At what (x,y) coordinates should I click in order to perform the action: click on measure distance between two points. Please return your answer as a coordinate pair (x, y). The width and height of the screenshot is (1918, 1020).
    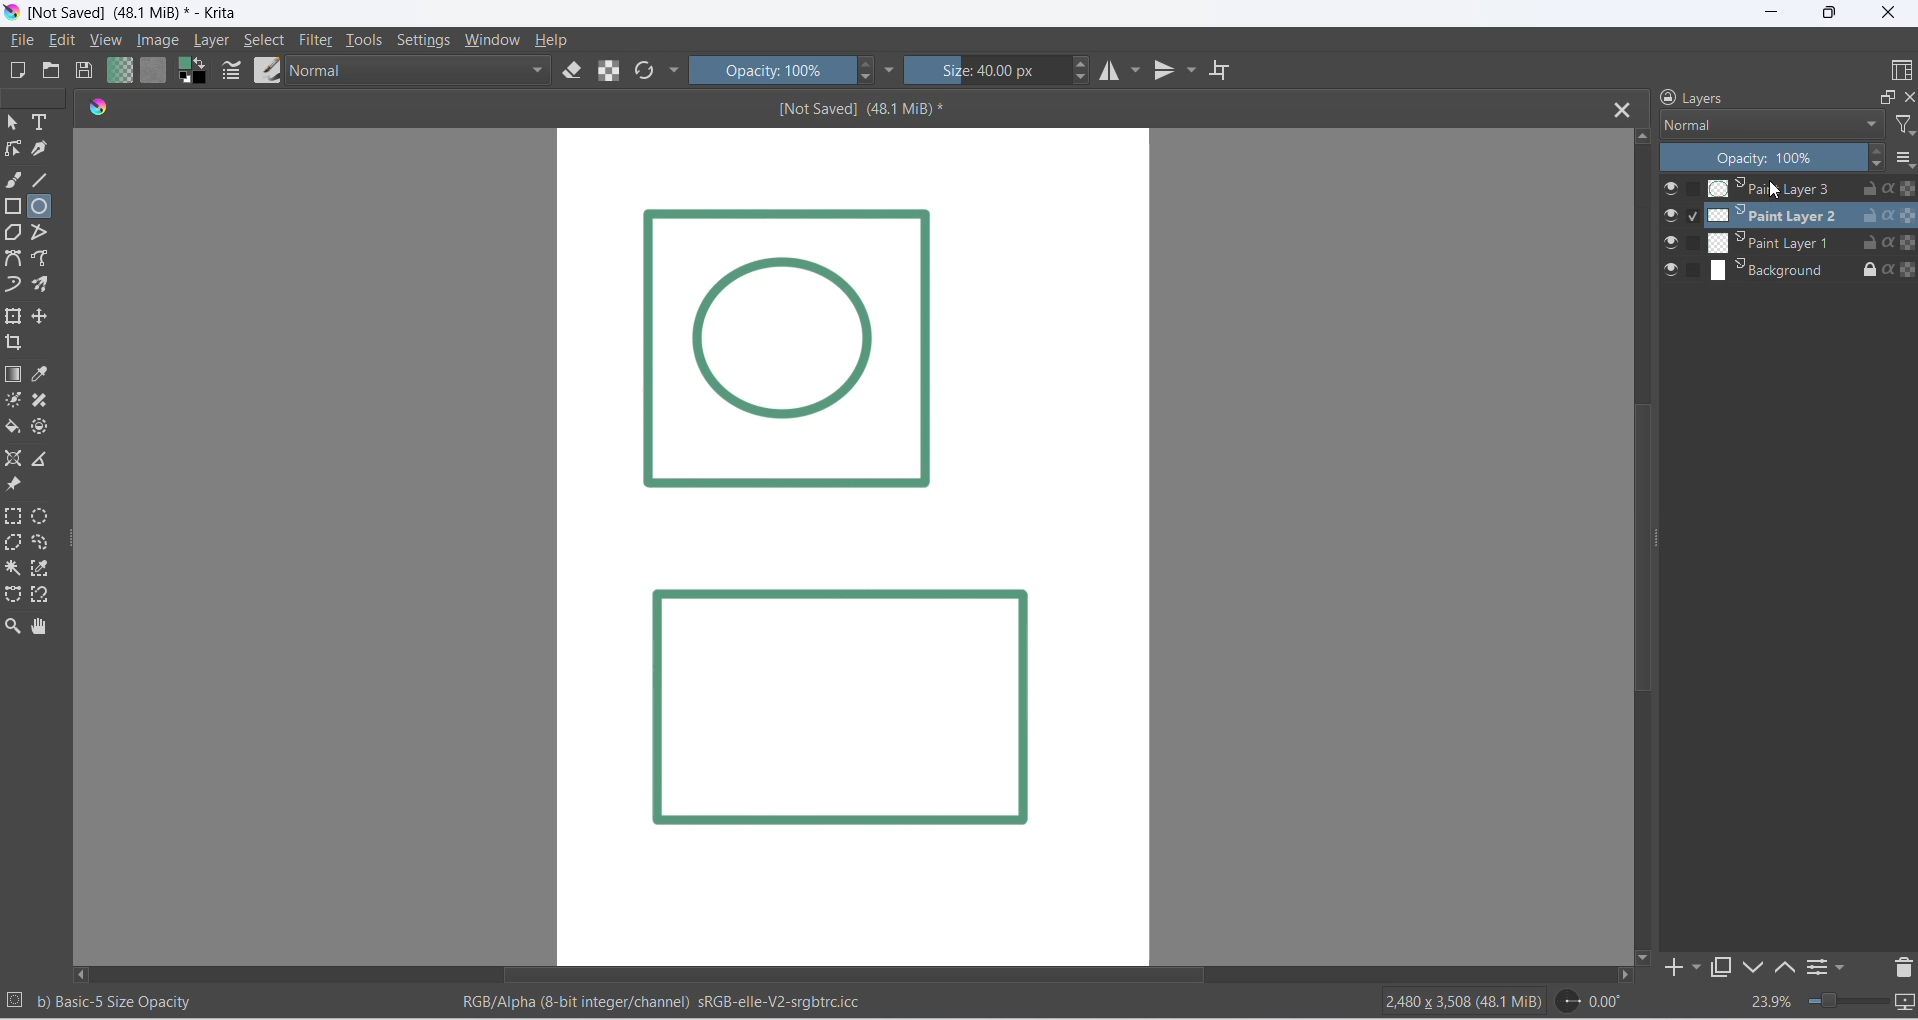
    Looking at the image, I should click on (45, 458).